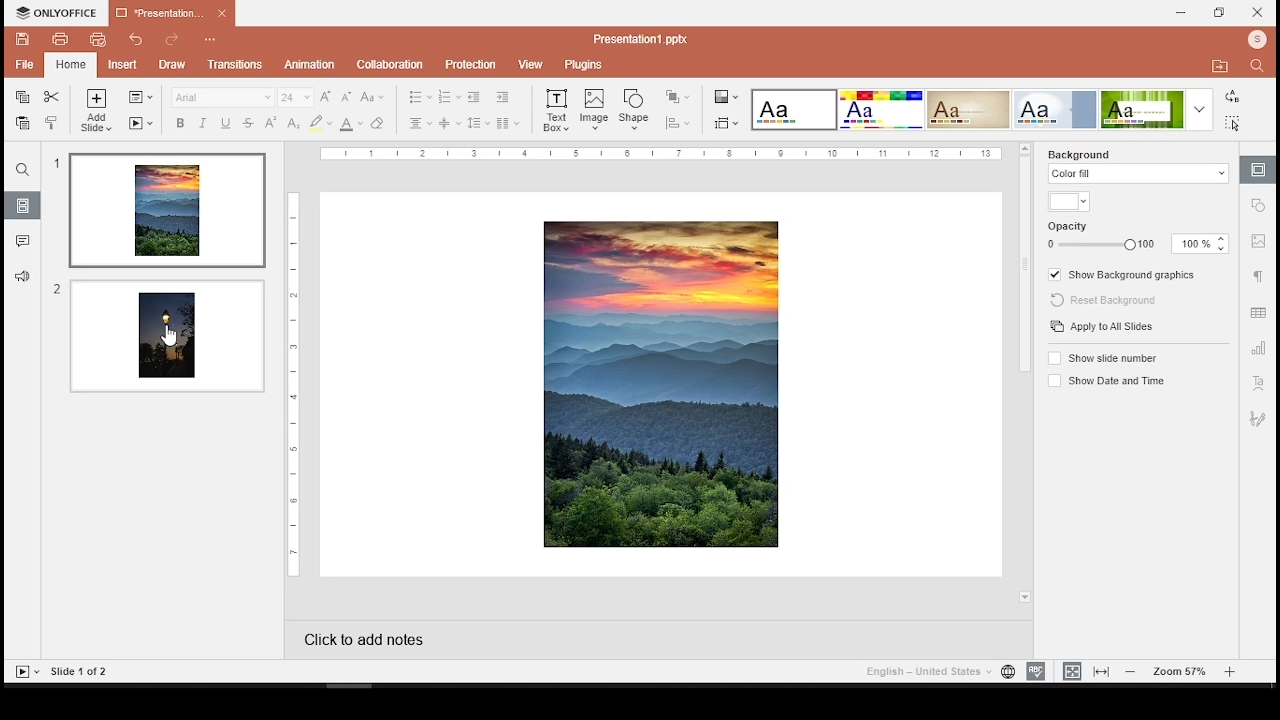  What do you see at coordinates (21, 238) in the screenshot?
I see `comments` at bounding box center [21, 238].